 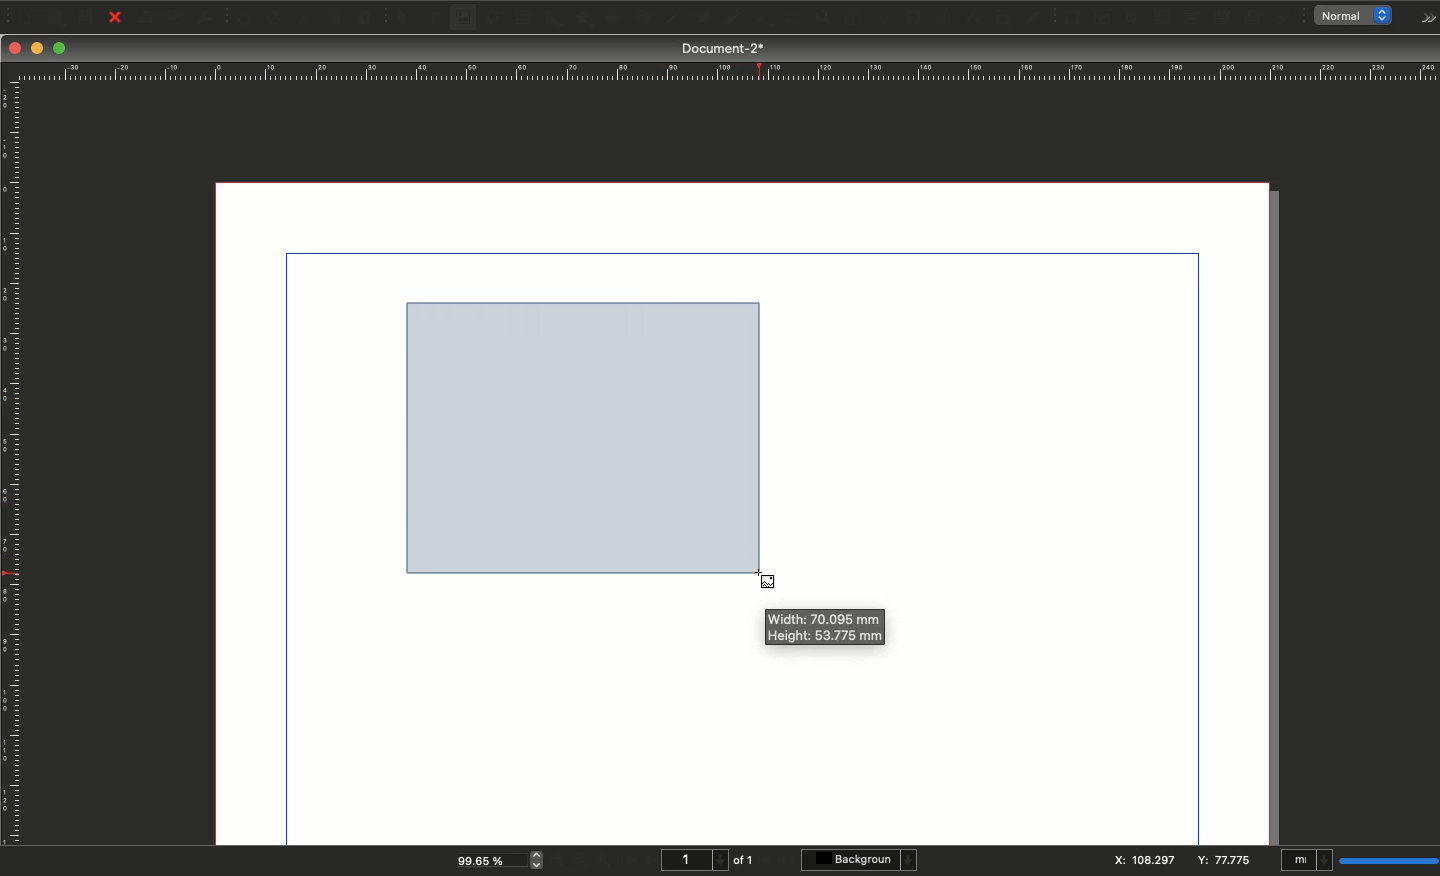 I want to click on Options, so click(x=1424, y=18).